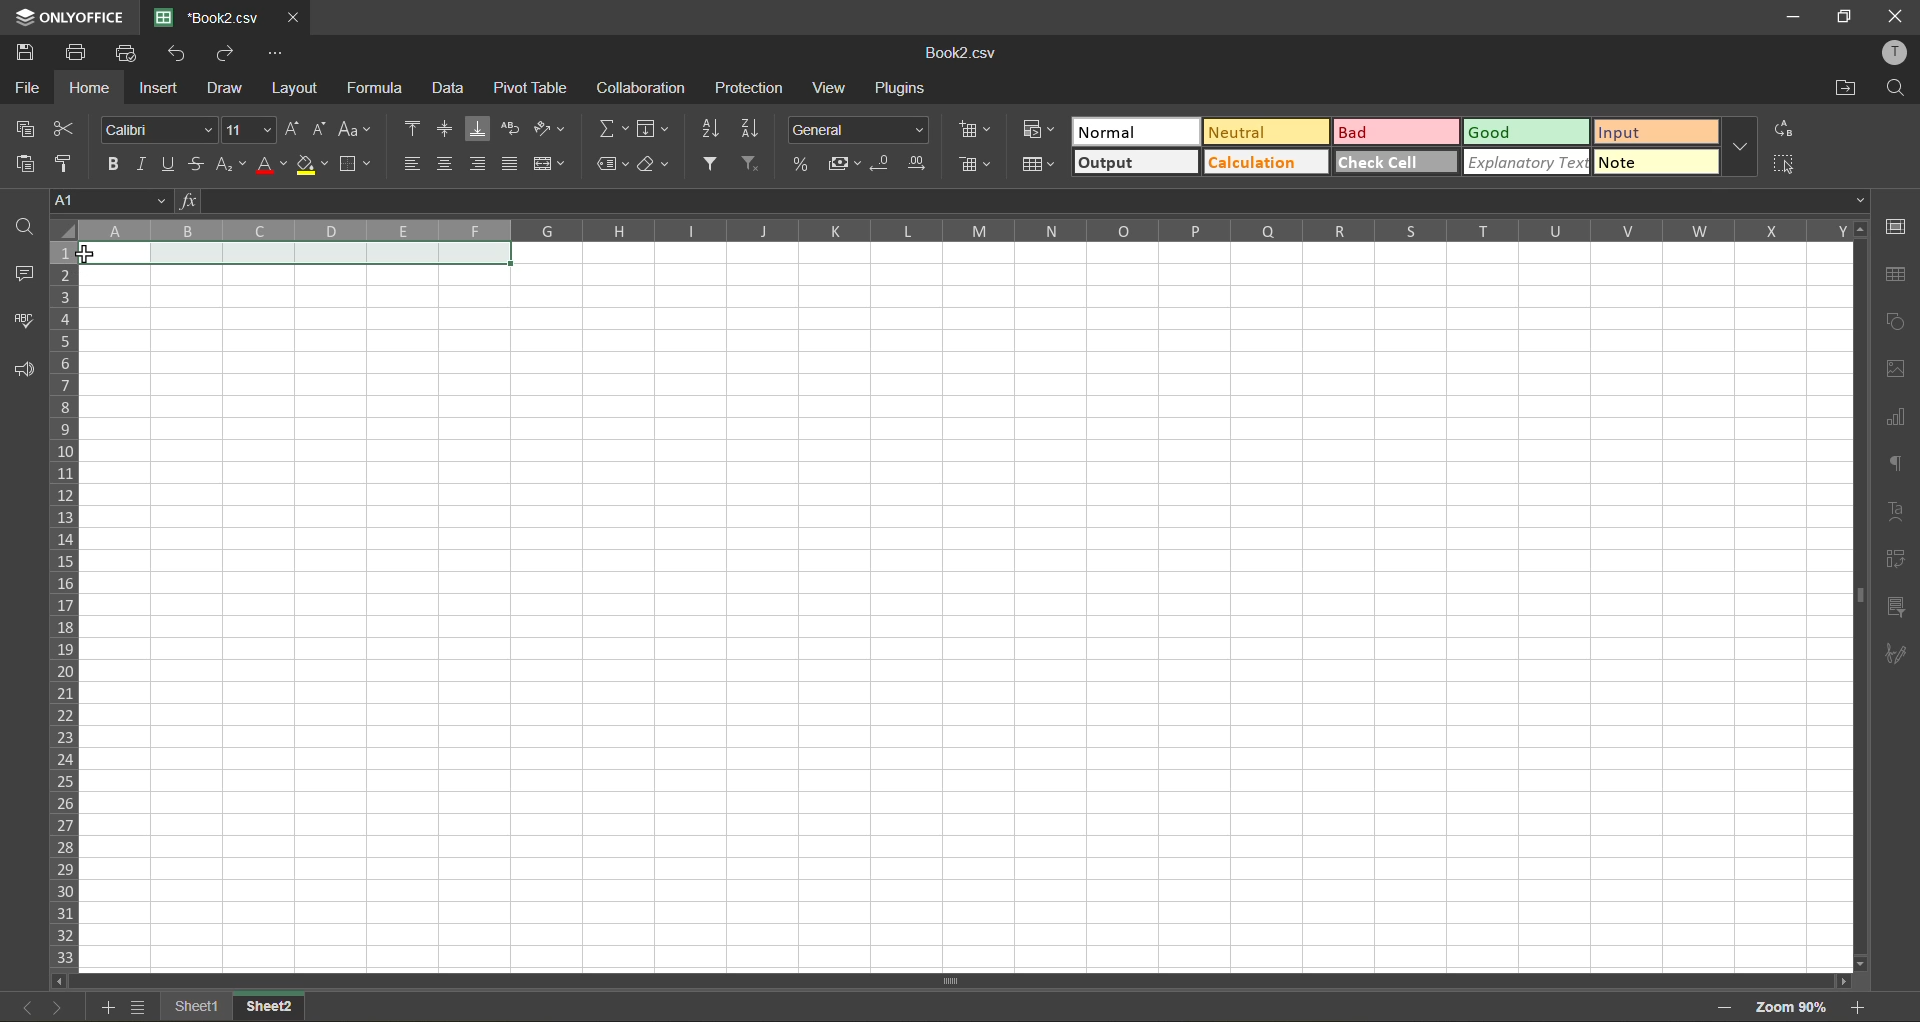 This screenshot has width=1920, height=1022. What do you see at coordinates (1898, 276) in the screenshot?
I see `table` at bounding box center [1898, 276].